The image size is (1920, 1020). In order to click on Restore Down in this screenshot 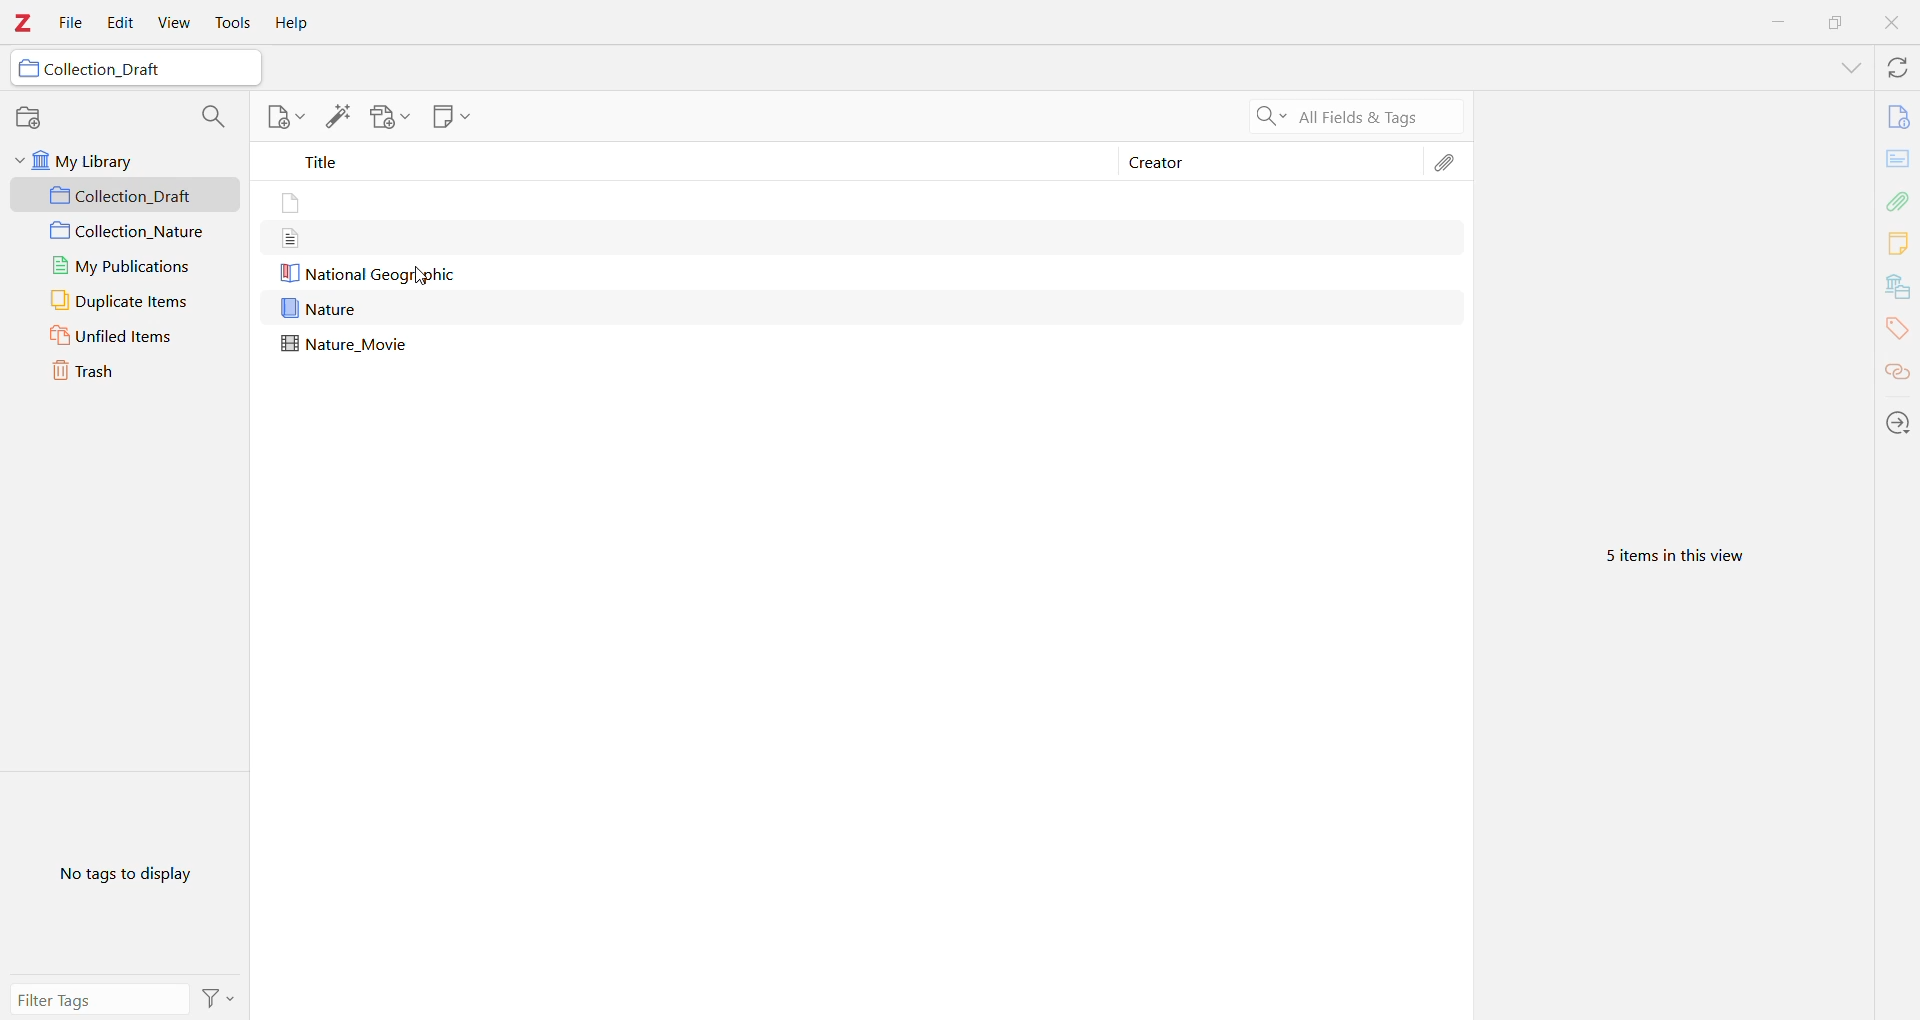, I will do `click(1836, 22)`.